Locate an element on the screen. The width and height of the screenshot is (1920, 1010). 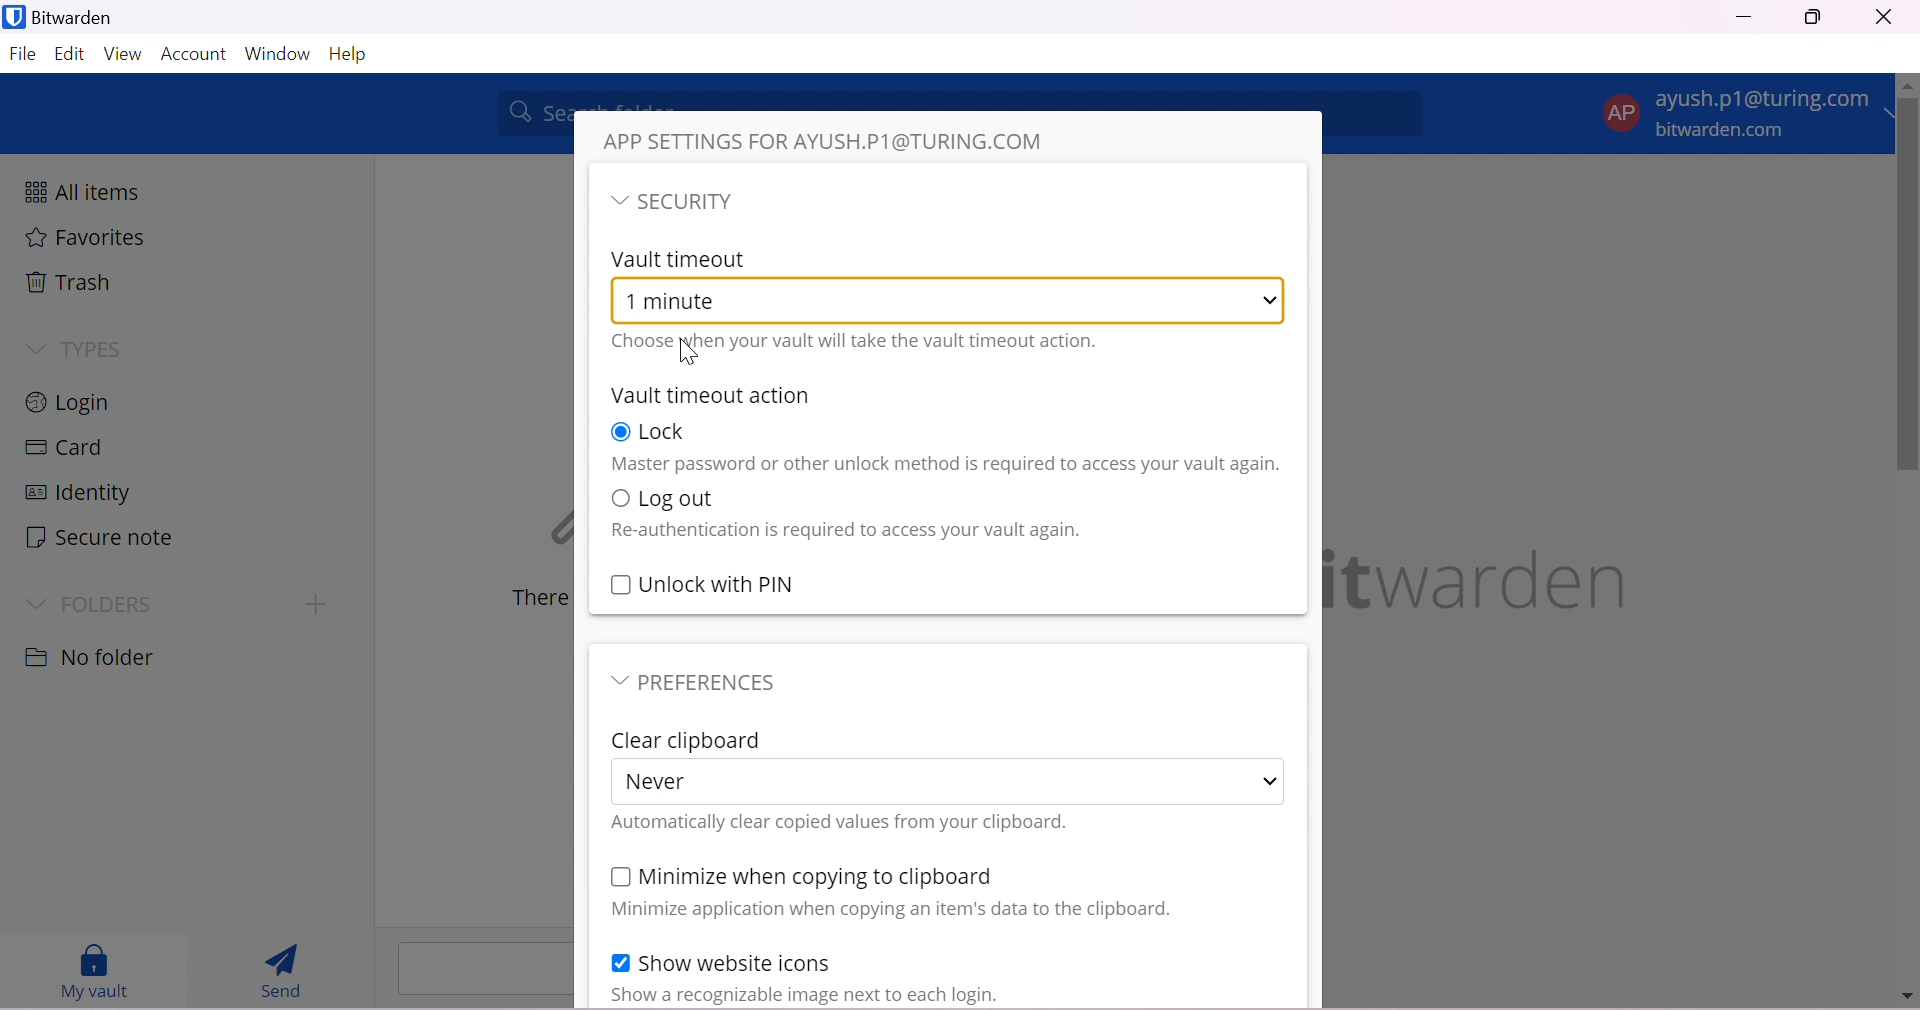
Cursor is located at coordinates (686, 354).